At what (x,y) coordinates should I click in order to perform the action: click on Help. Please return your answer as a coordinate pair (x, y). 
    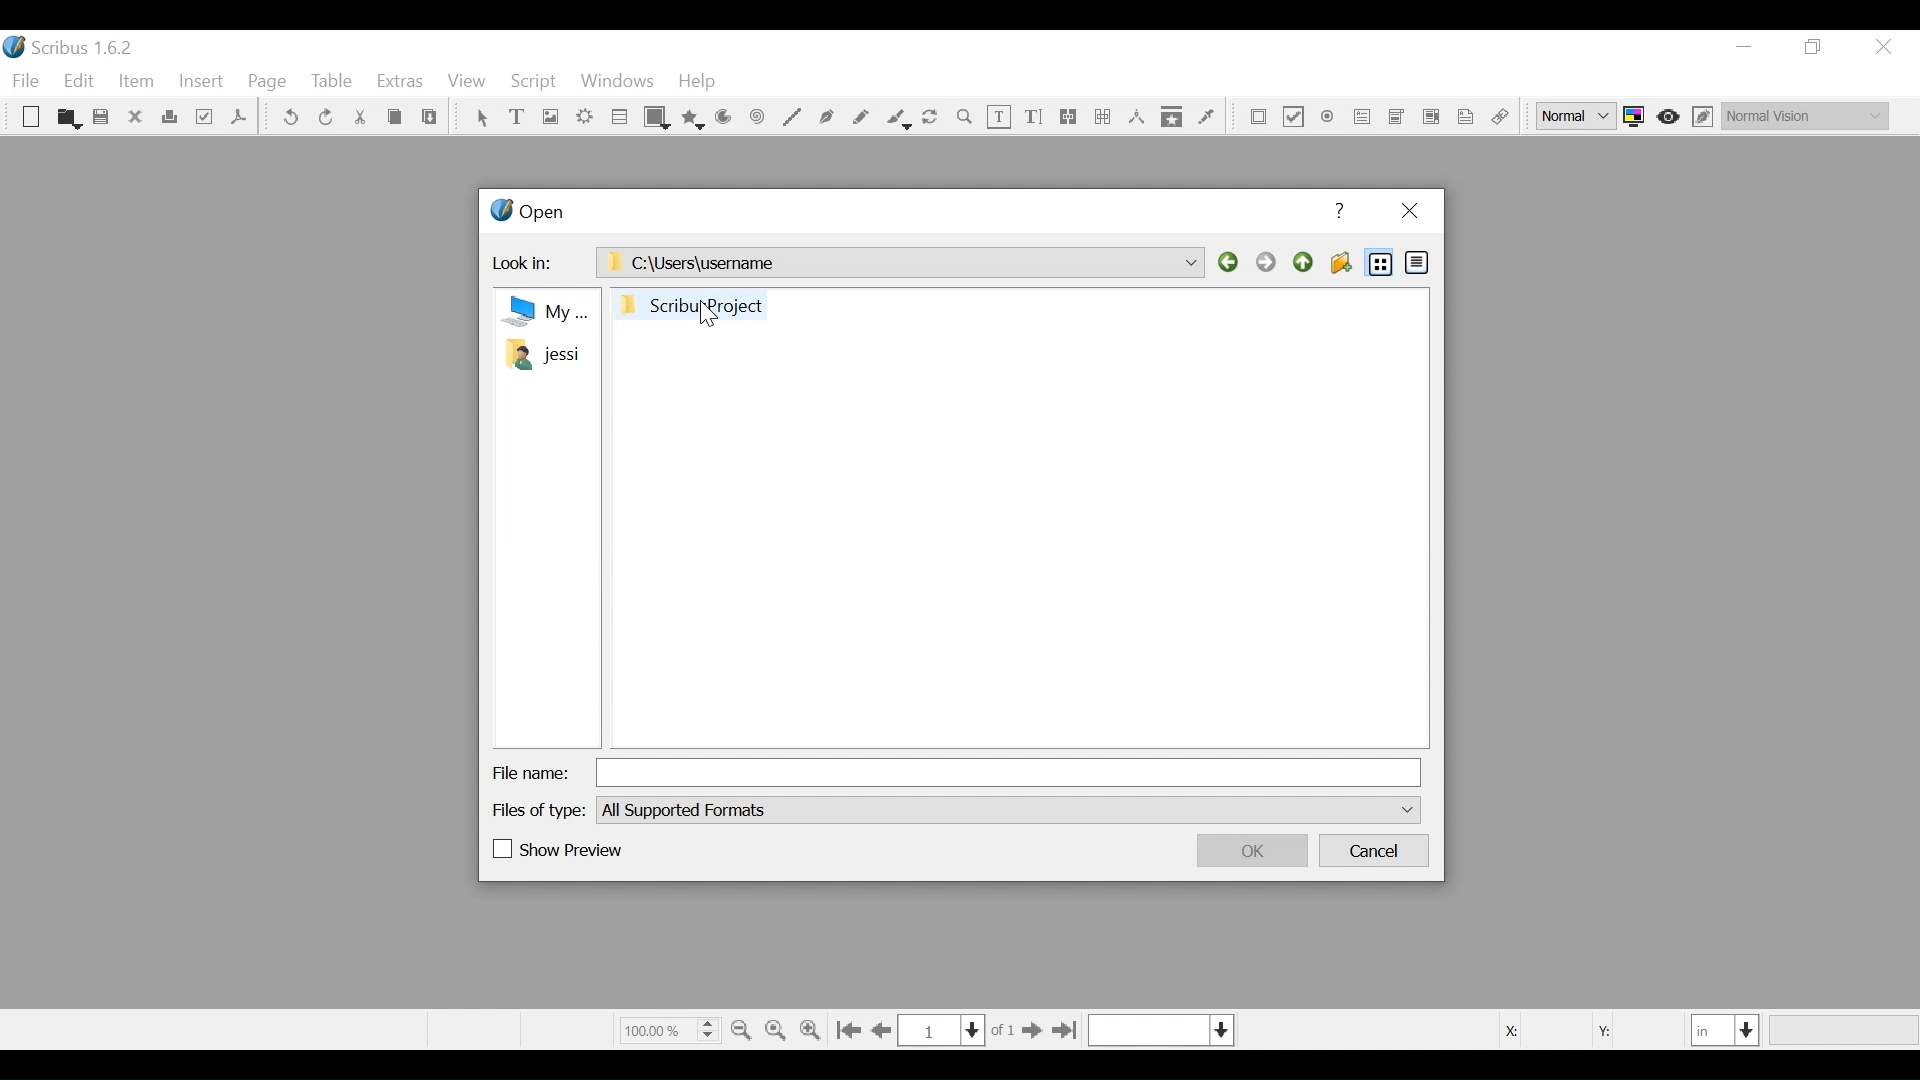
    Looking at the image, I should click on (698, 83).